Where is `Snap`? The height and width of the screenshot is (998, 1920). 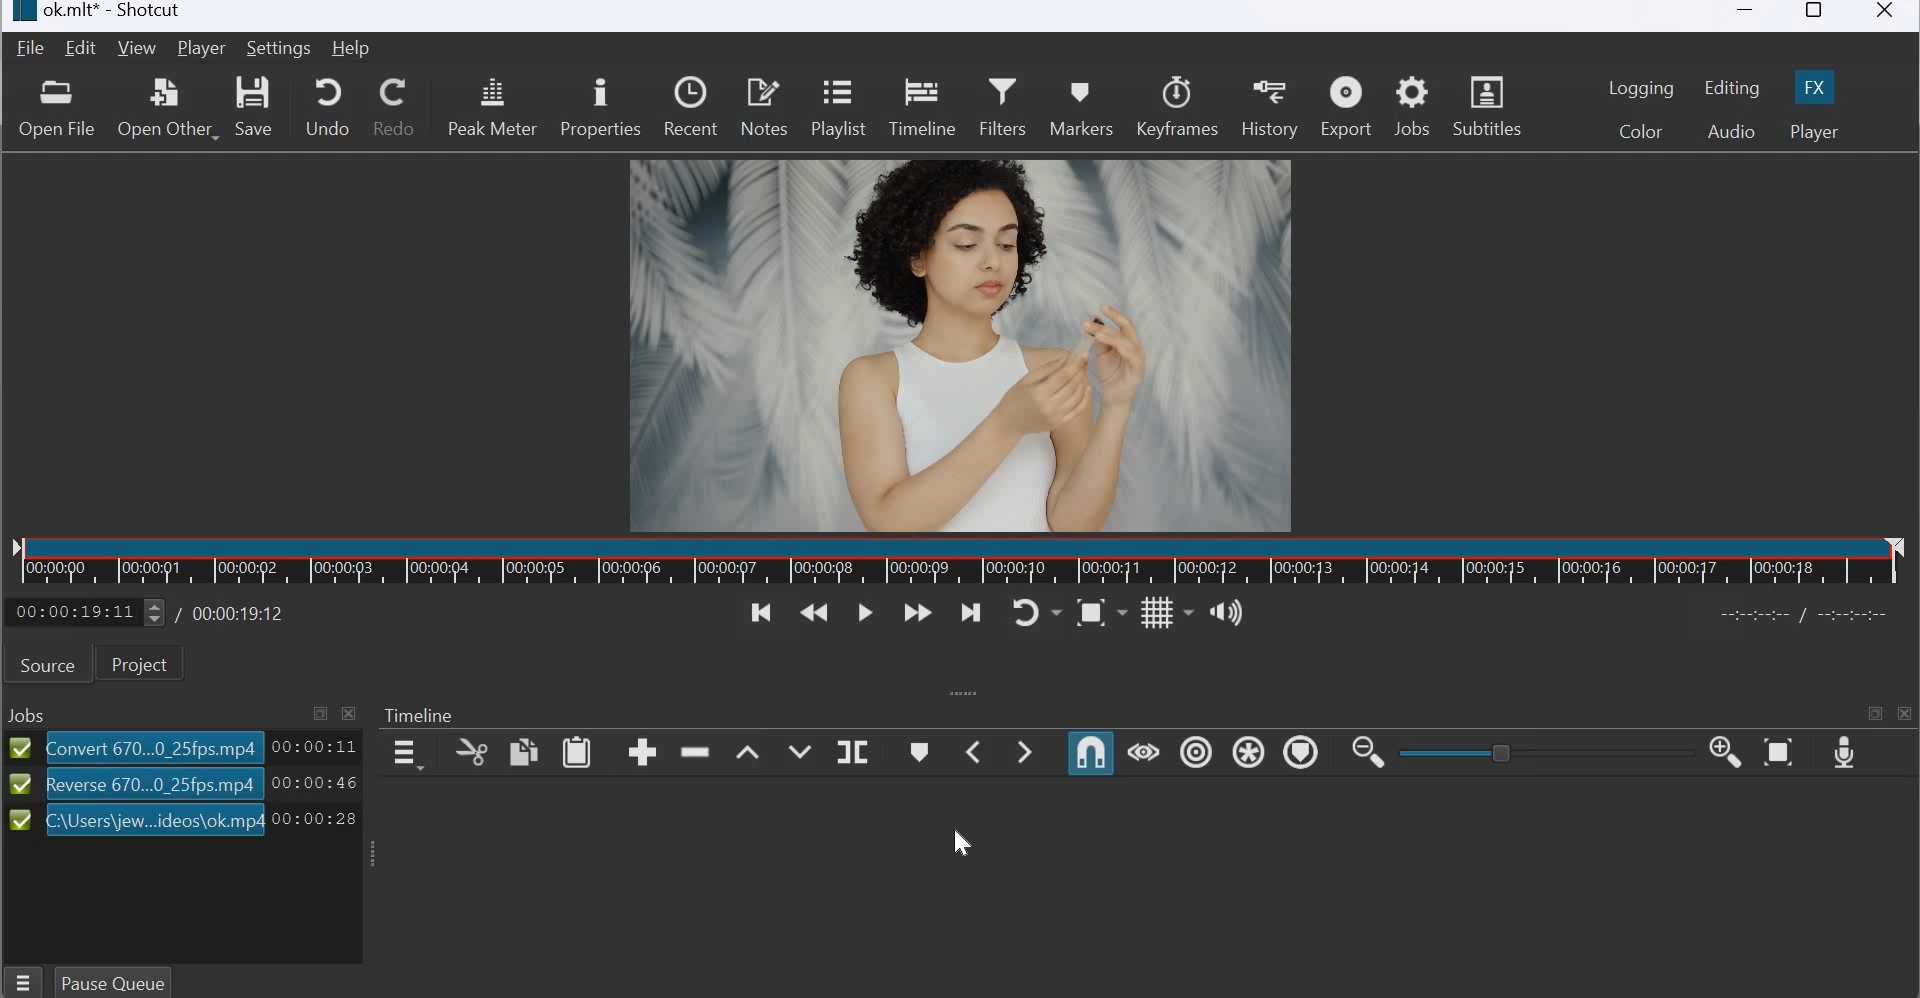 Snap is located at coordinates (1091, 751).